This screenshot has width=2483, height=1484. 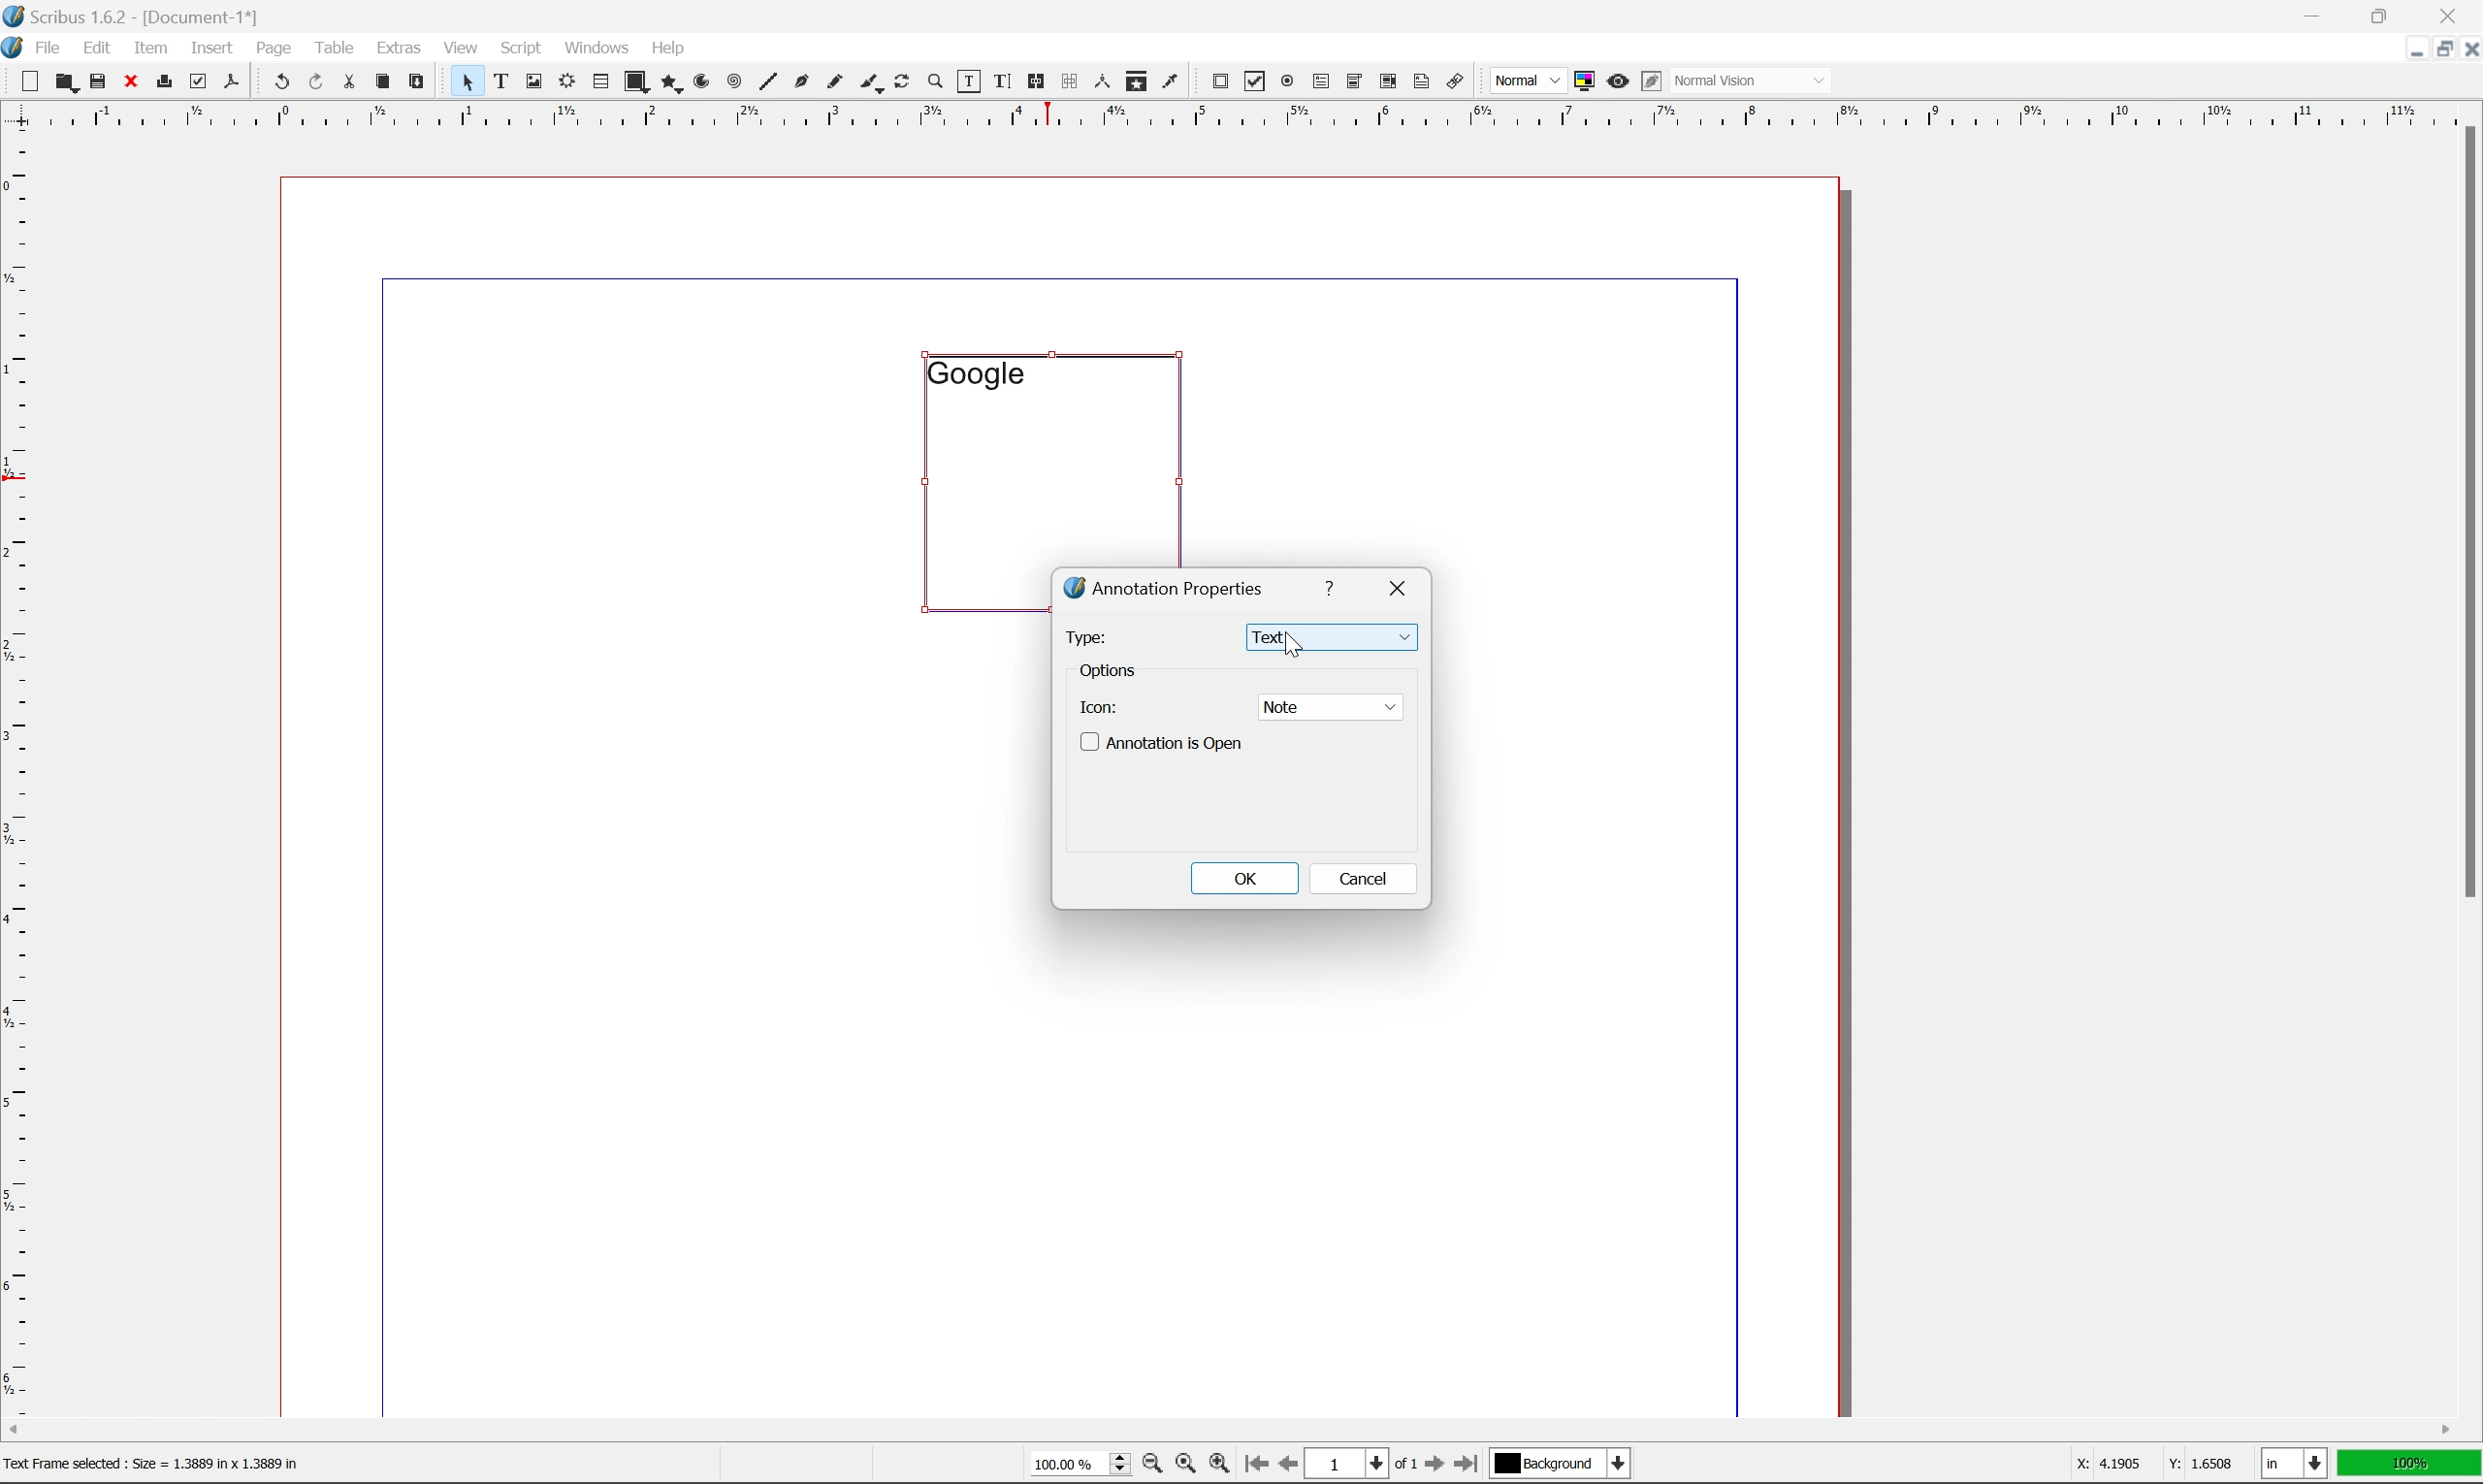 What do you see at coordinates (1240, 113) in the screenshot?
I see `ruler` at bounding box center [1240, 113].